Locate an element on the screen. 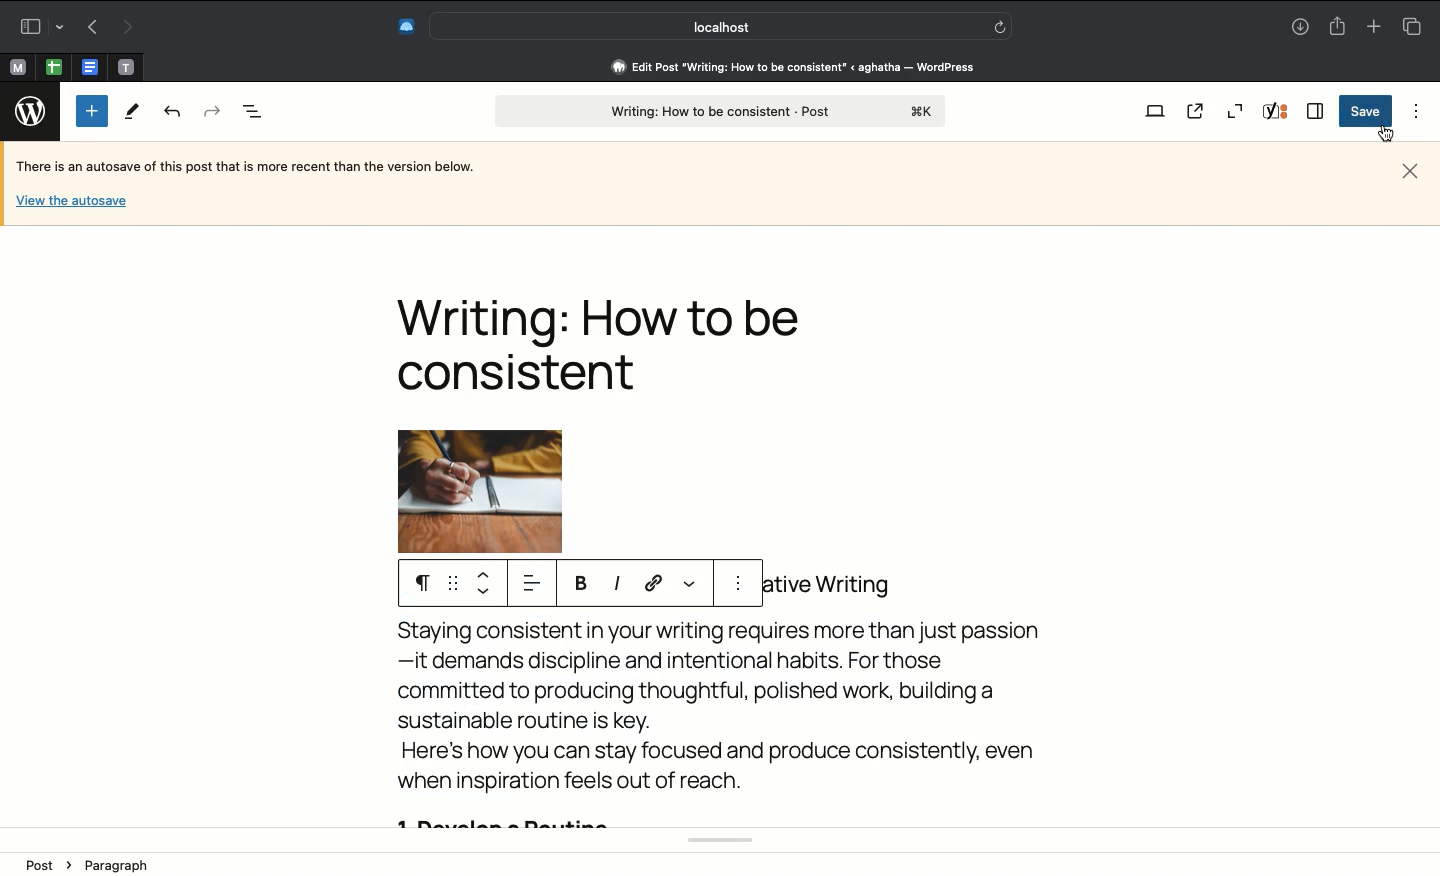 The width and height of the screenshot is (1440, 876). pinned tab, google docs is located at coordinates (88, 63).